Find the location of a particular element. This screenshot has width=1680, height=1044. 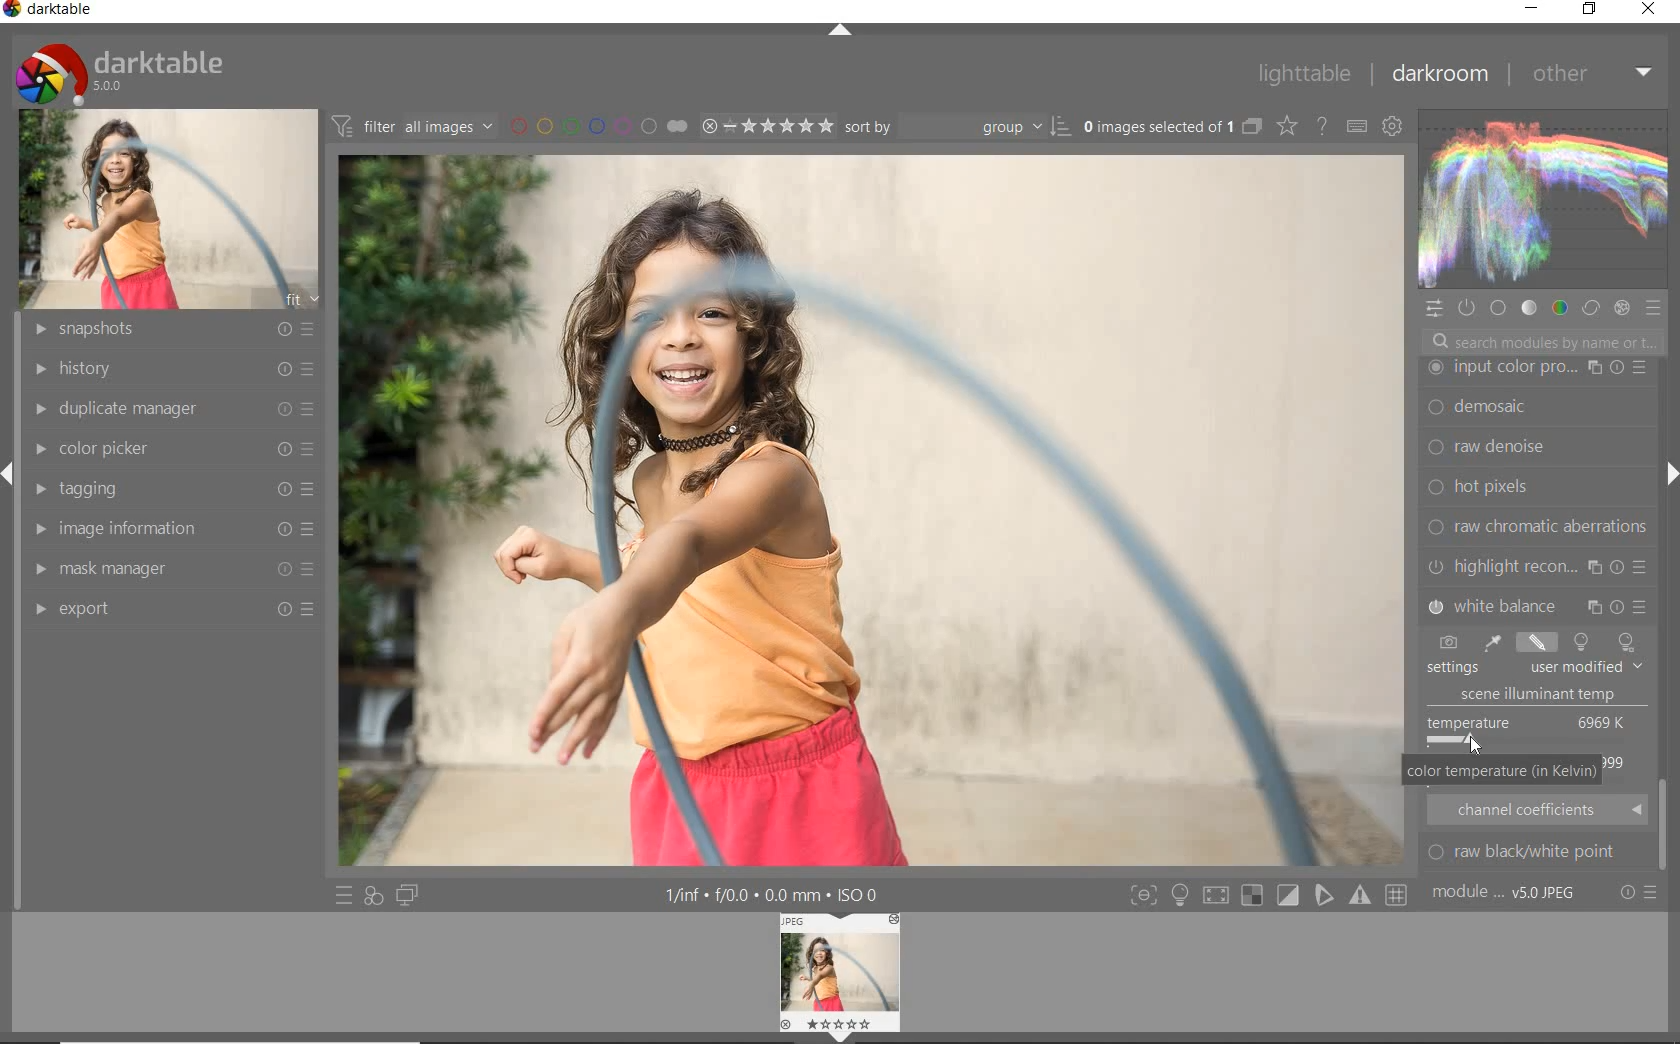

other interface details is located at coordinates (774, 896).